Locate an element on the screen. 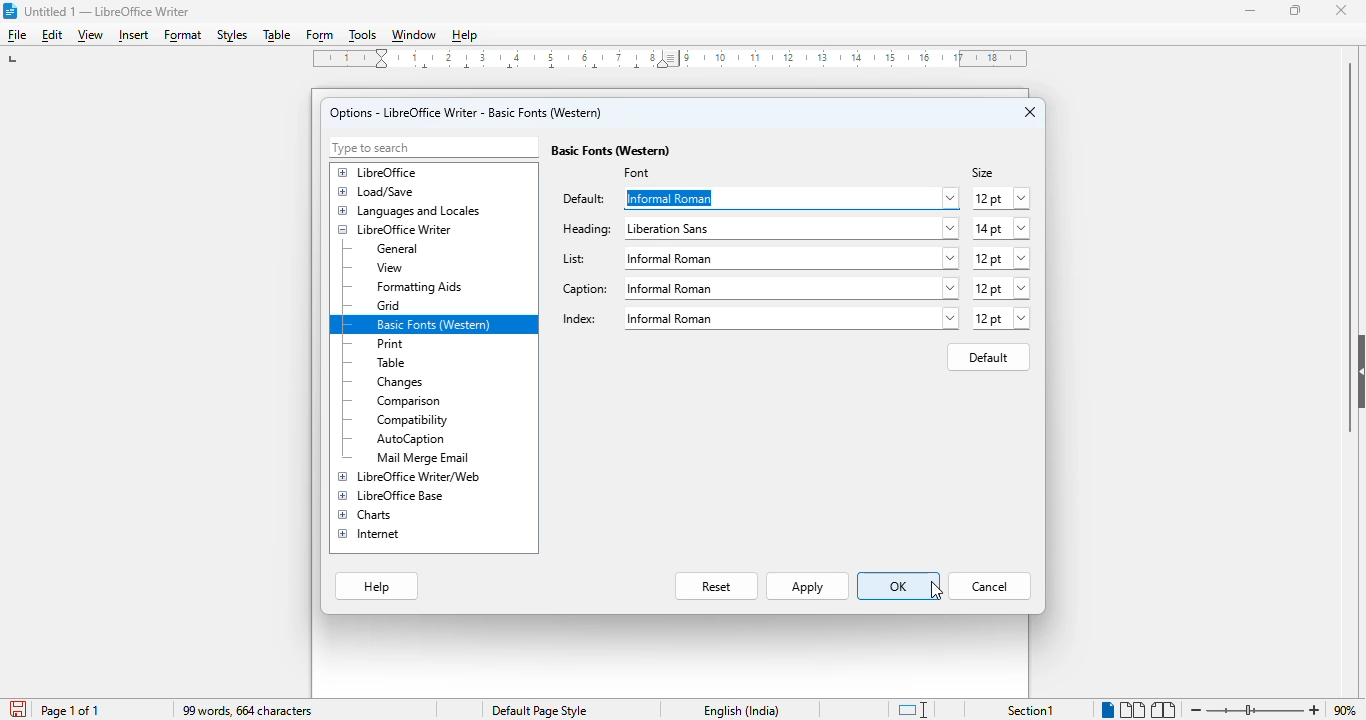 The image size is (1366, 720). 12 pt is located at coordinates (1001, 258).